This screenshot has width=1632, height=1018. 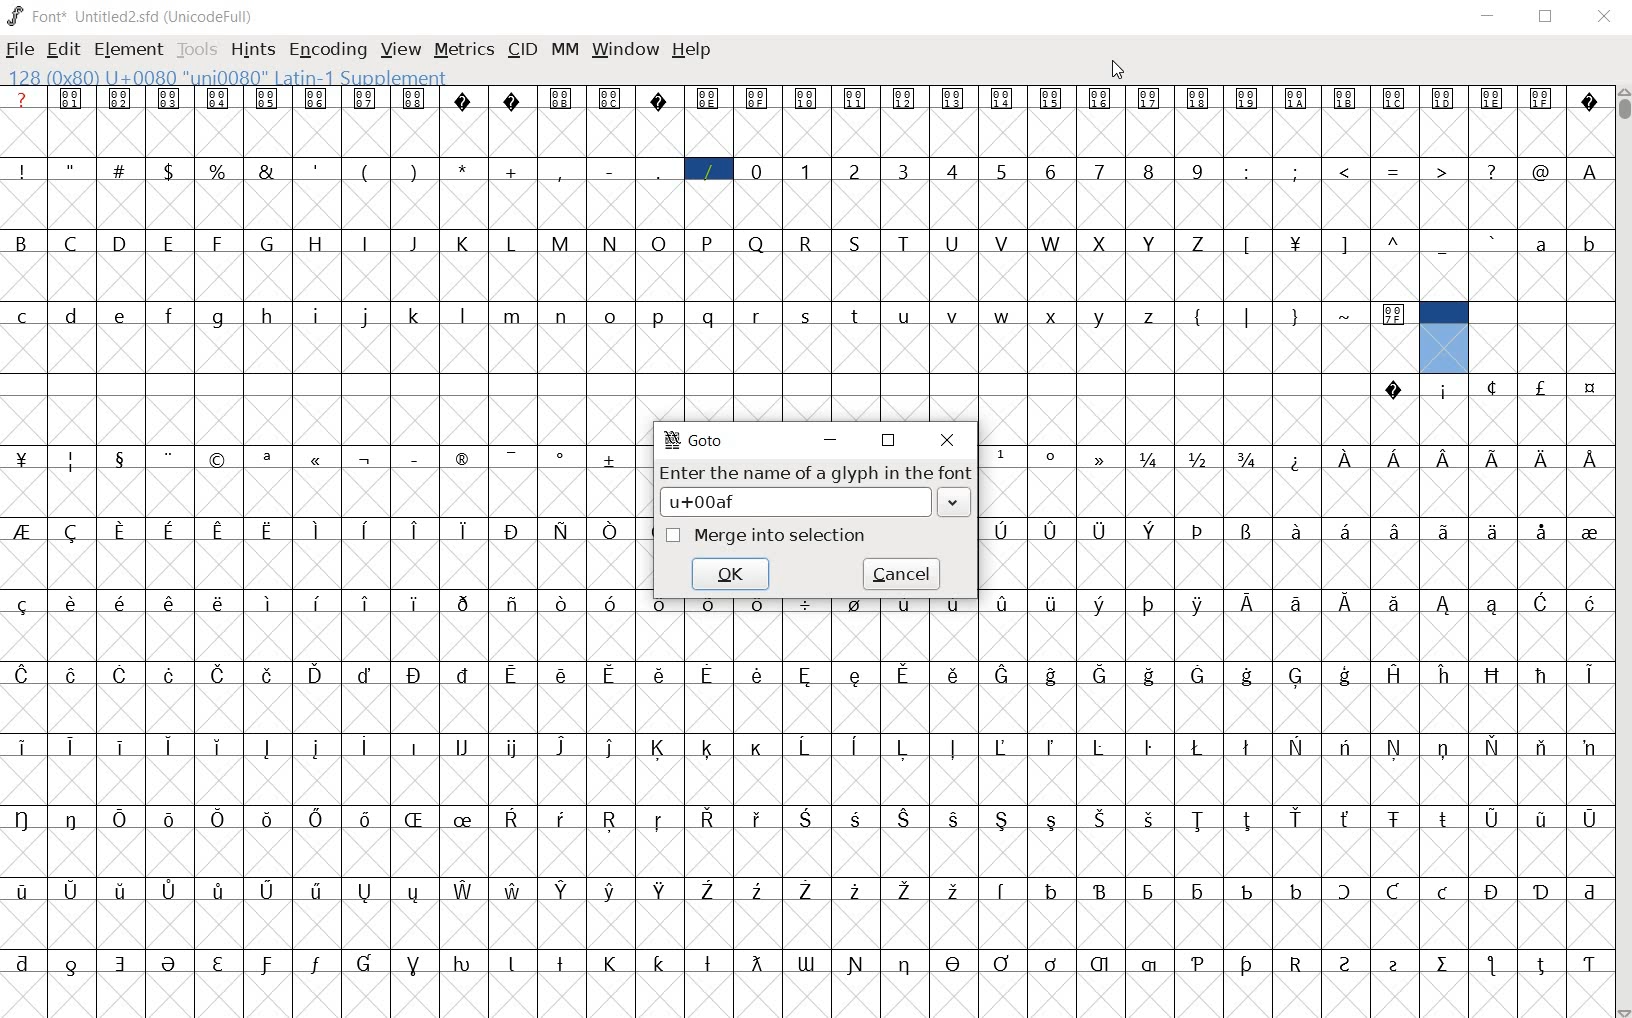 I want to click on Symbol, so click(x=23, y=819).